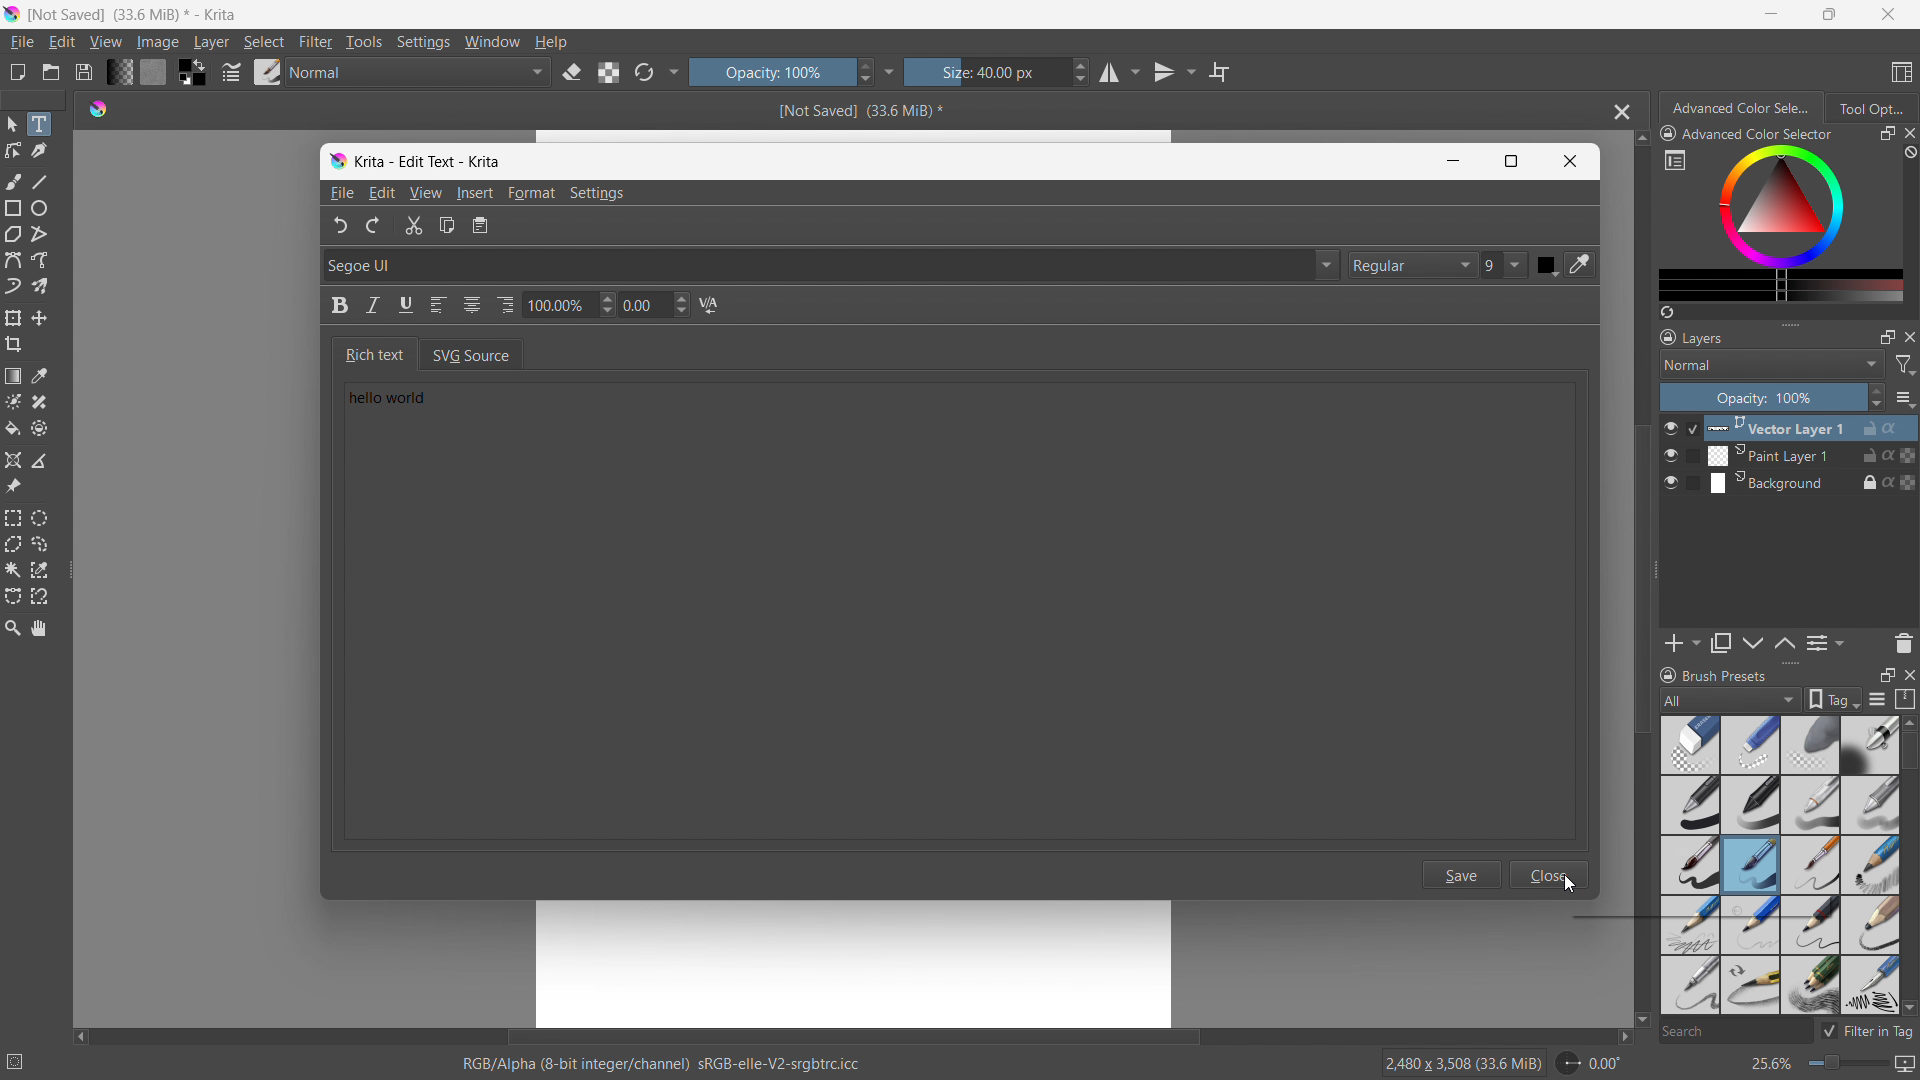 Image resolution: width=1920 pixels, height=1080 pixels. I want to click on scroll up, so click(1908, 722).